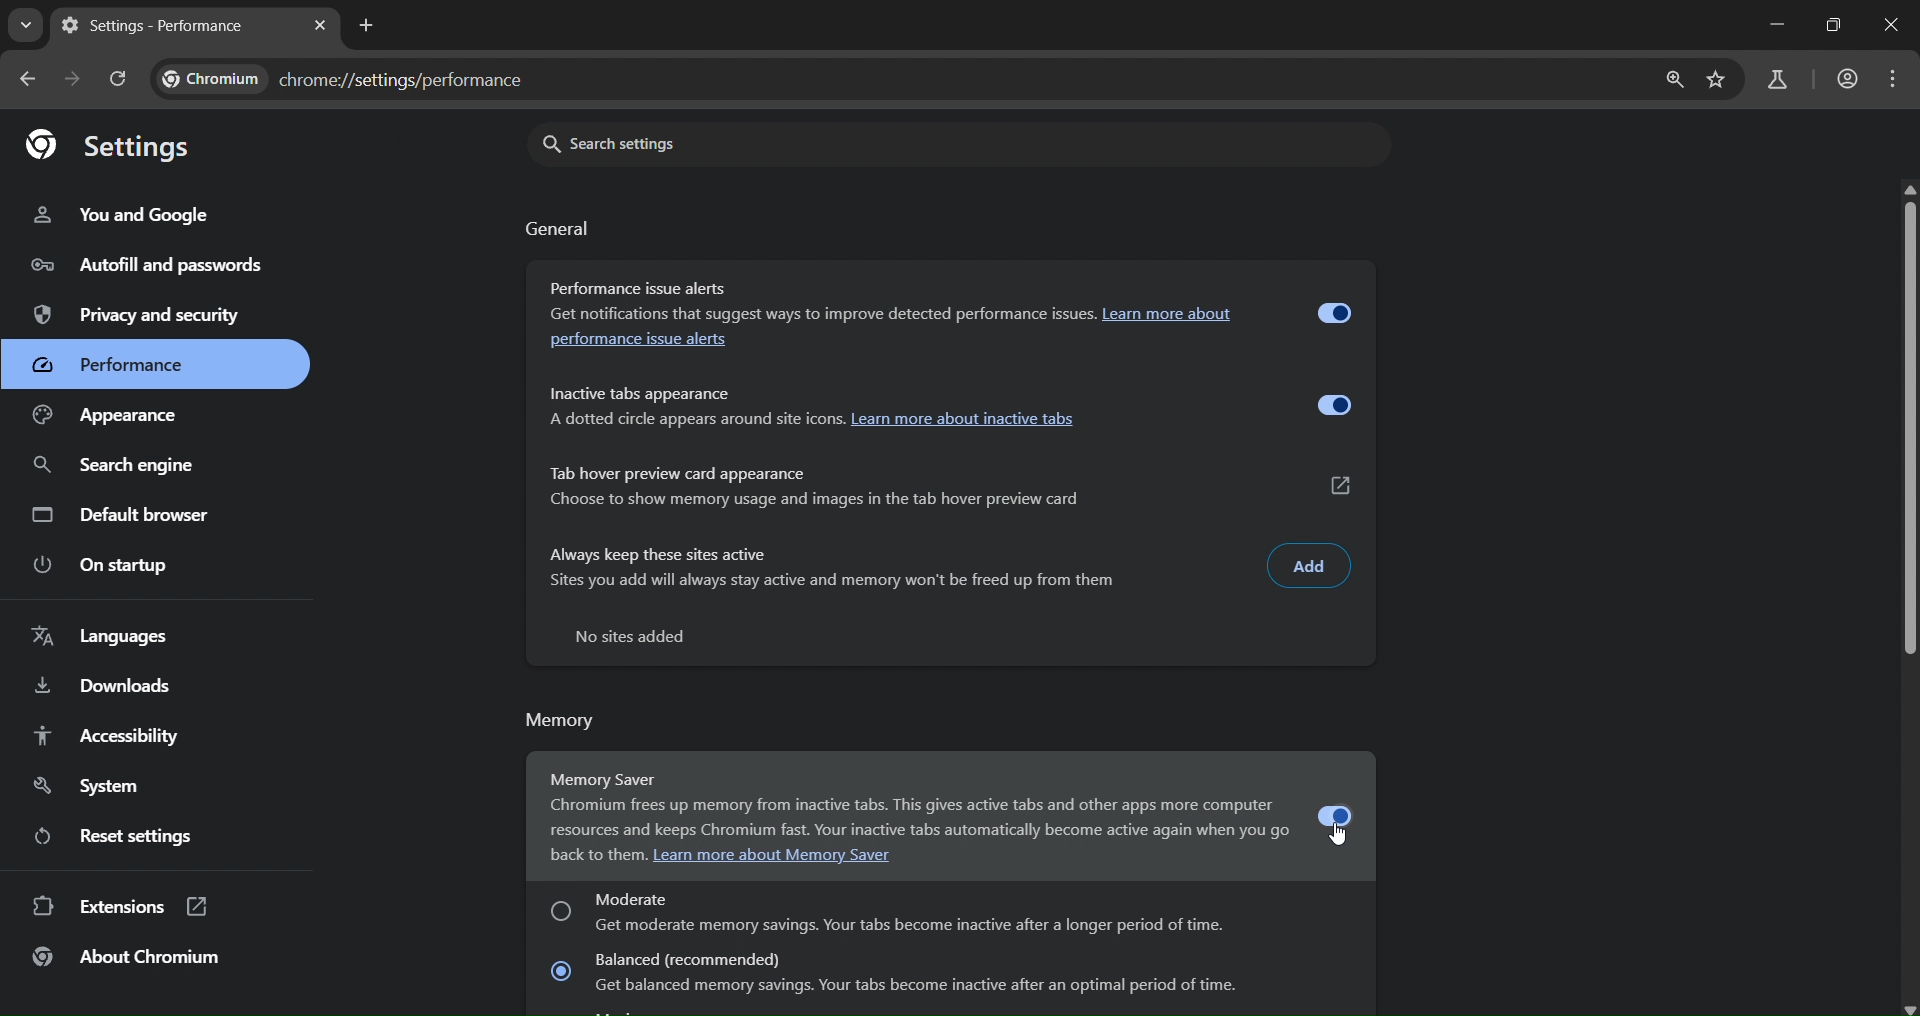  Describe the element at coordinates (131, 959) in the screenshot. I see `about chromium` at that location.